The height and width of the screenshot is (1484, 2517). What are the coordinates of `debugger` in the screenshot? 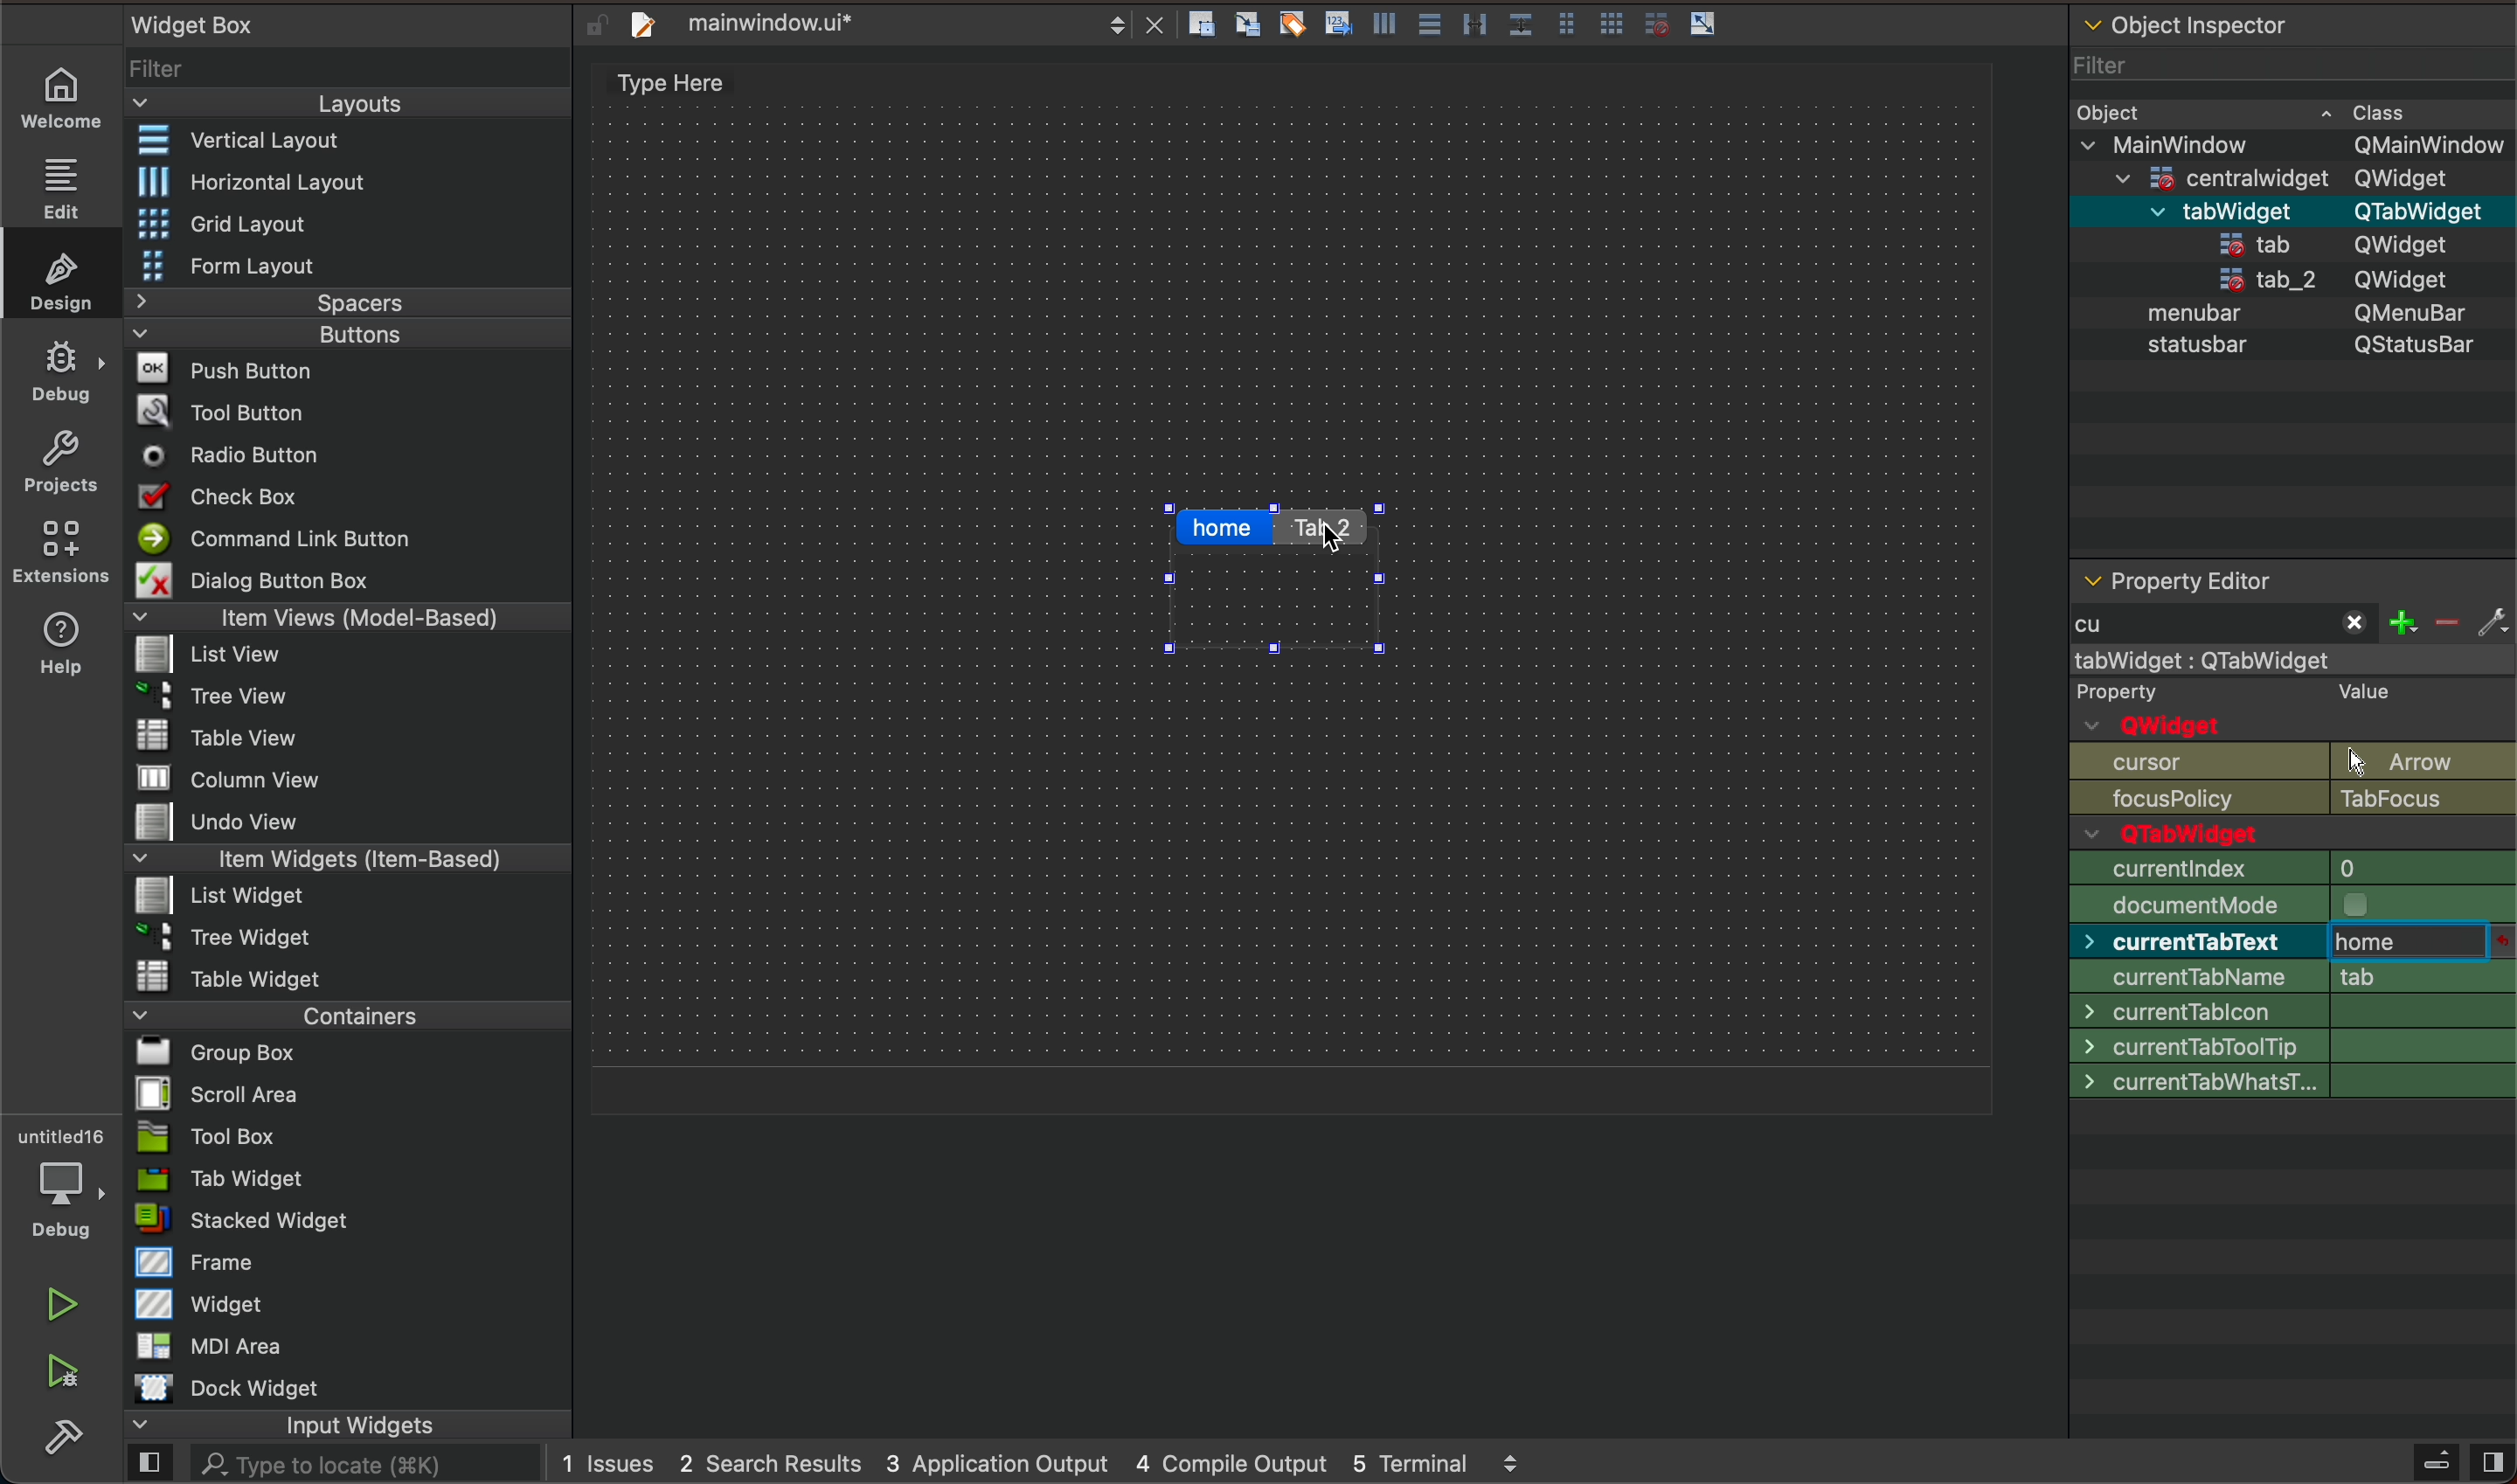 It's located at (56, 1177).